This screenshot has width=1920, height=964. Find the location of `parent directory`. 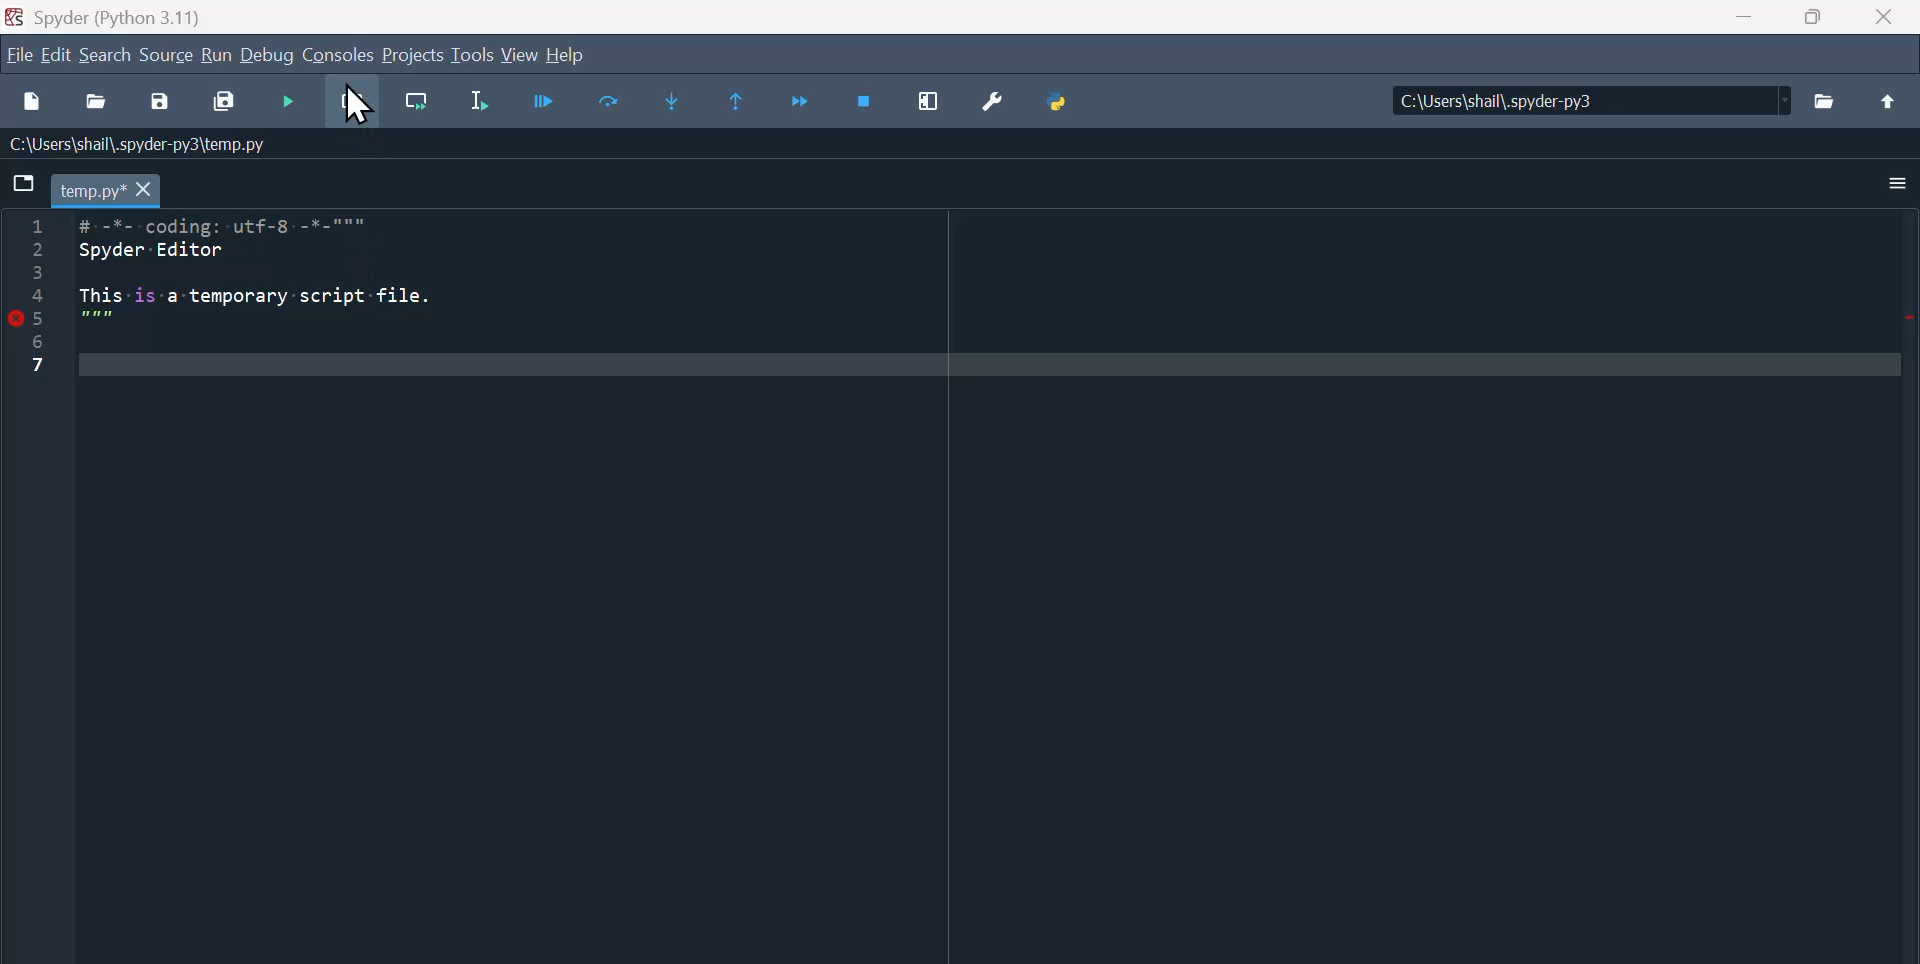

parent directory is located at coordinates (1889, 102).